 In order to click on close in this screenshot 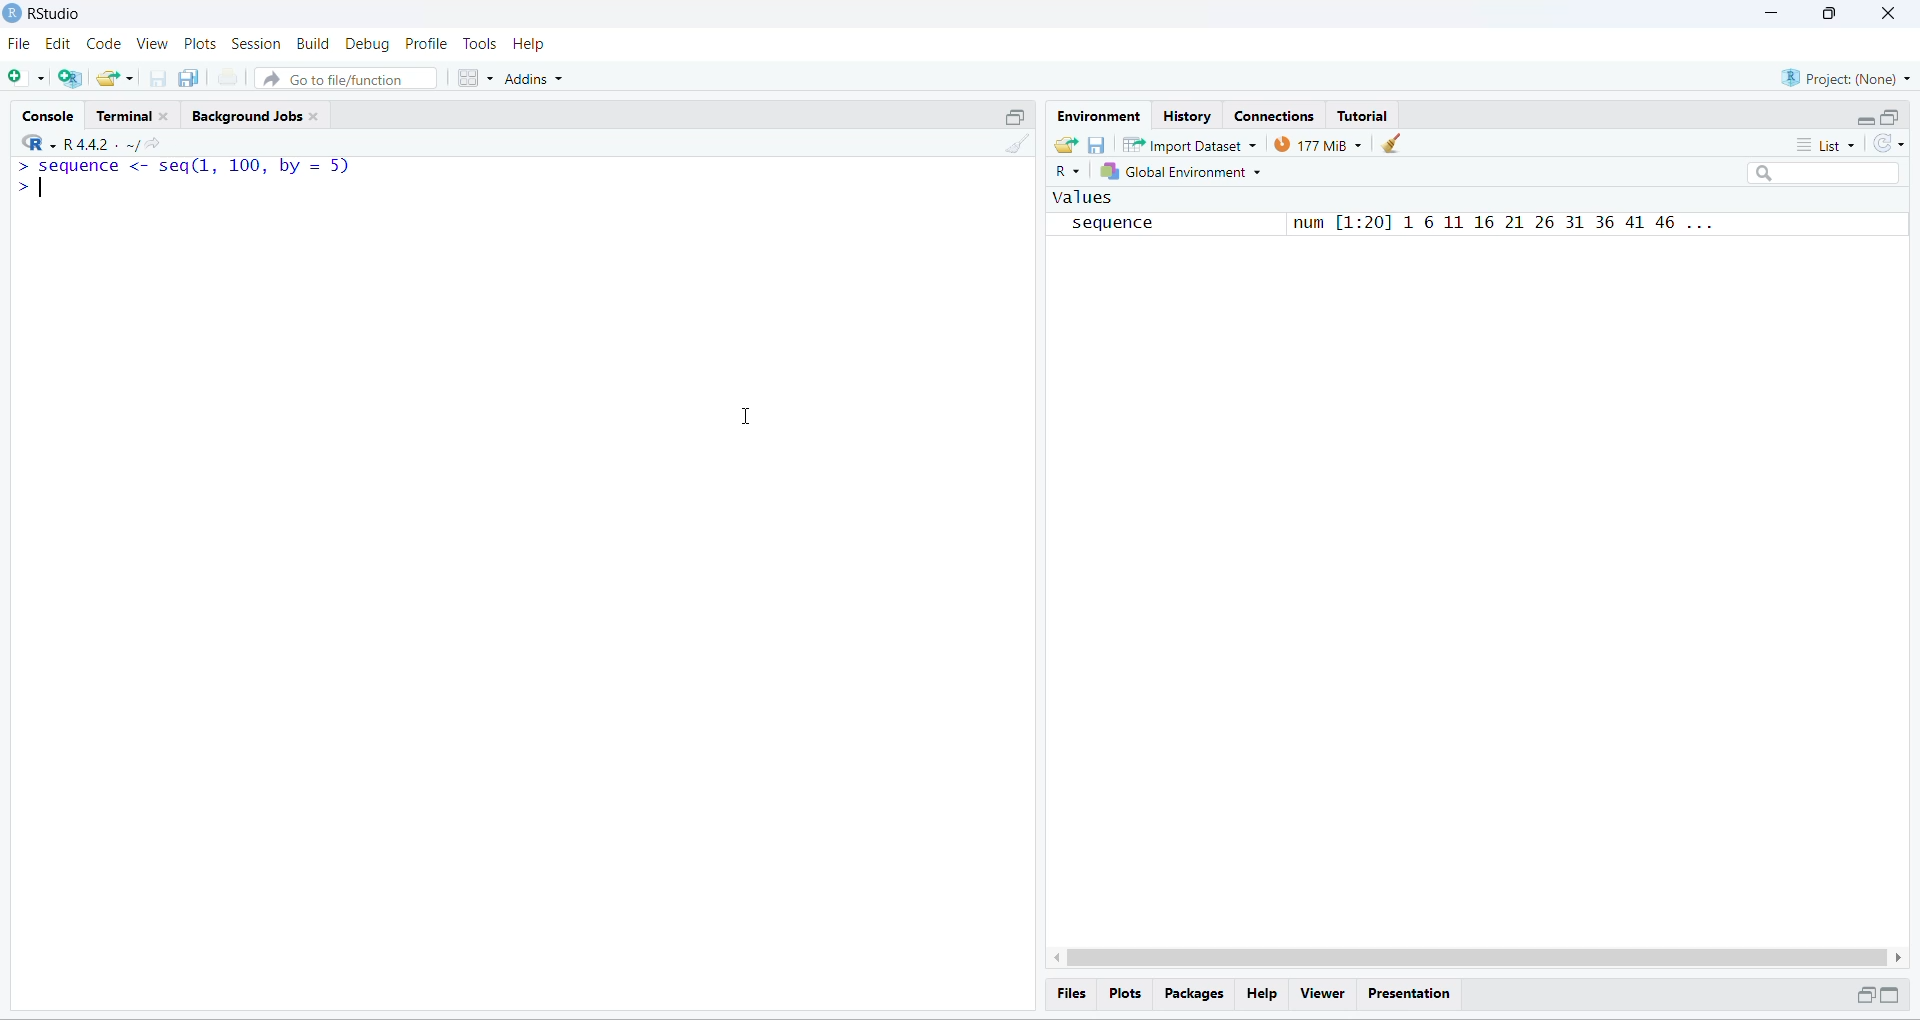, I will do `click(166, 117)`.